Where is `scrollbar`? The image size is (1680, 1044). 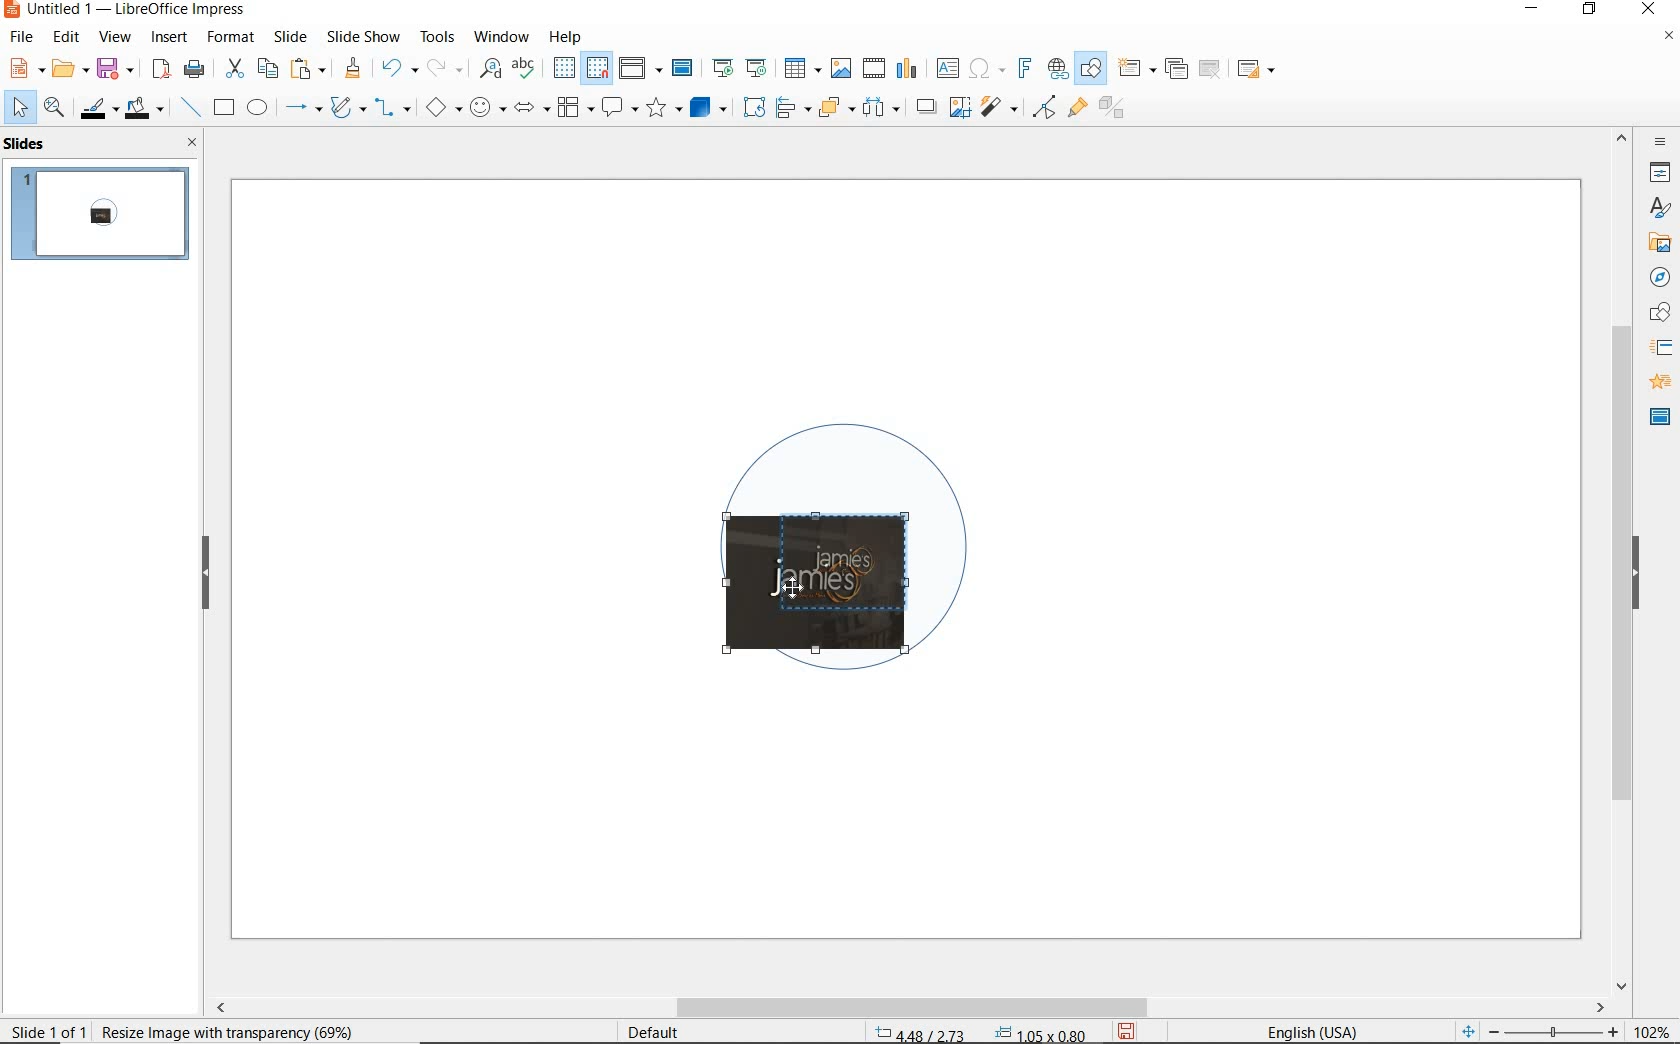
scrollbar is located at coordinates (908, 1007).